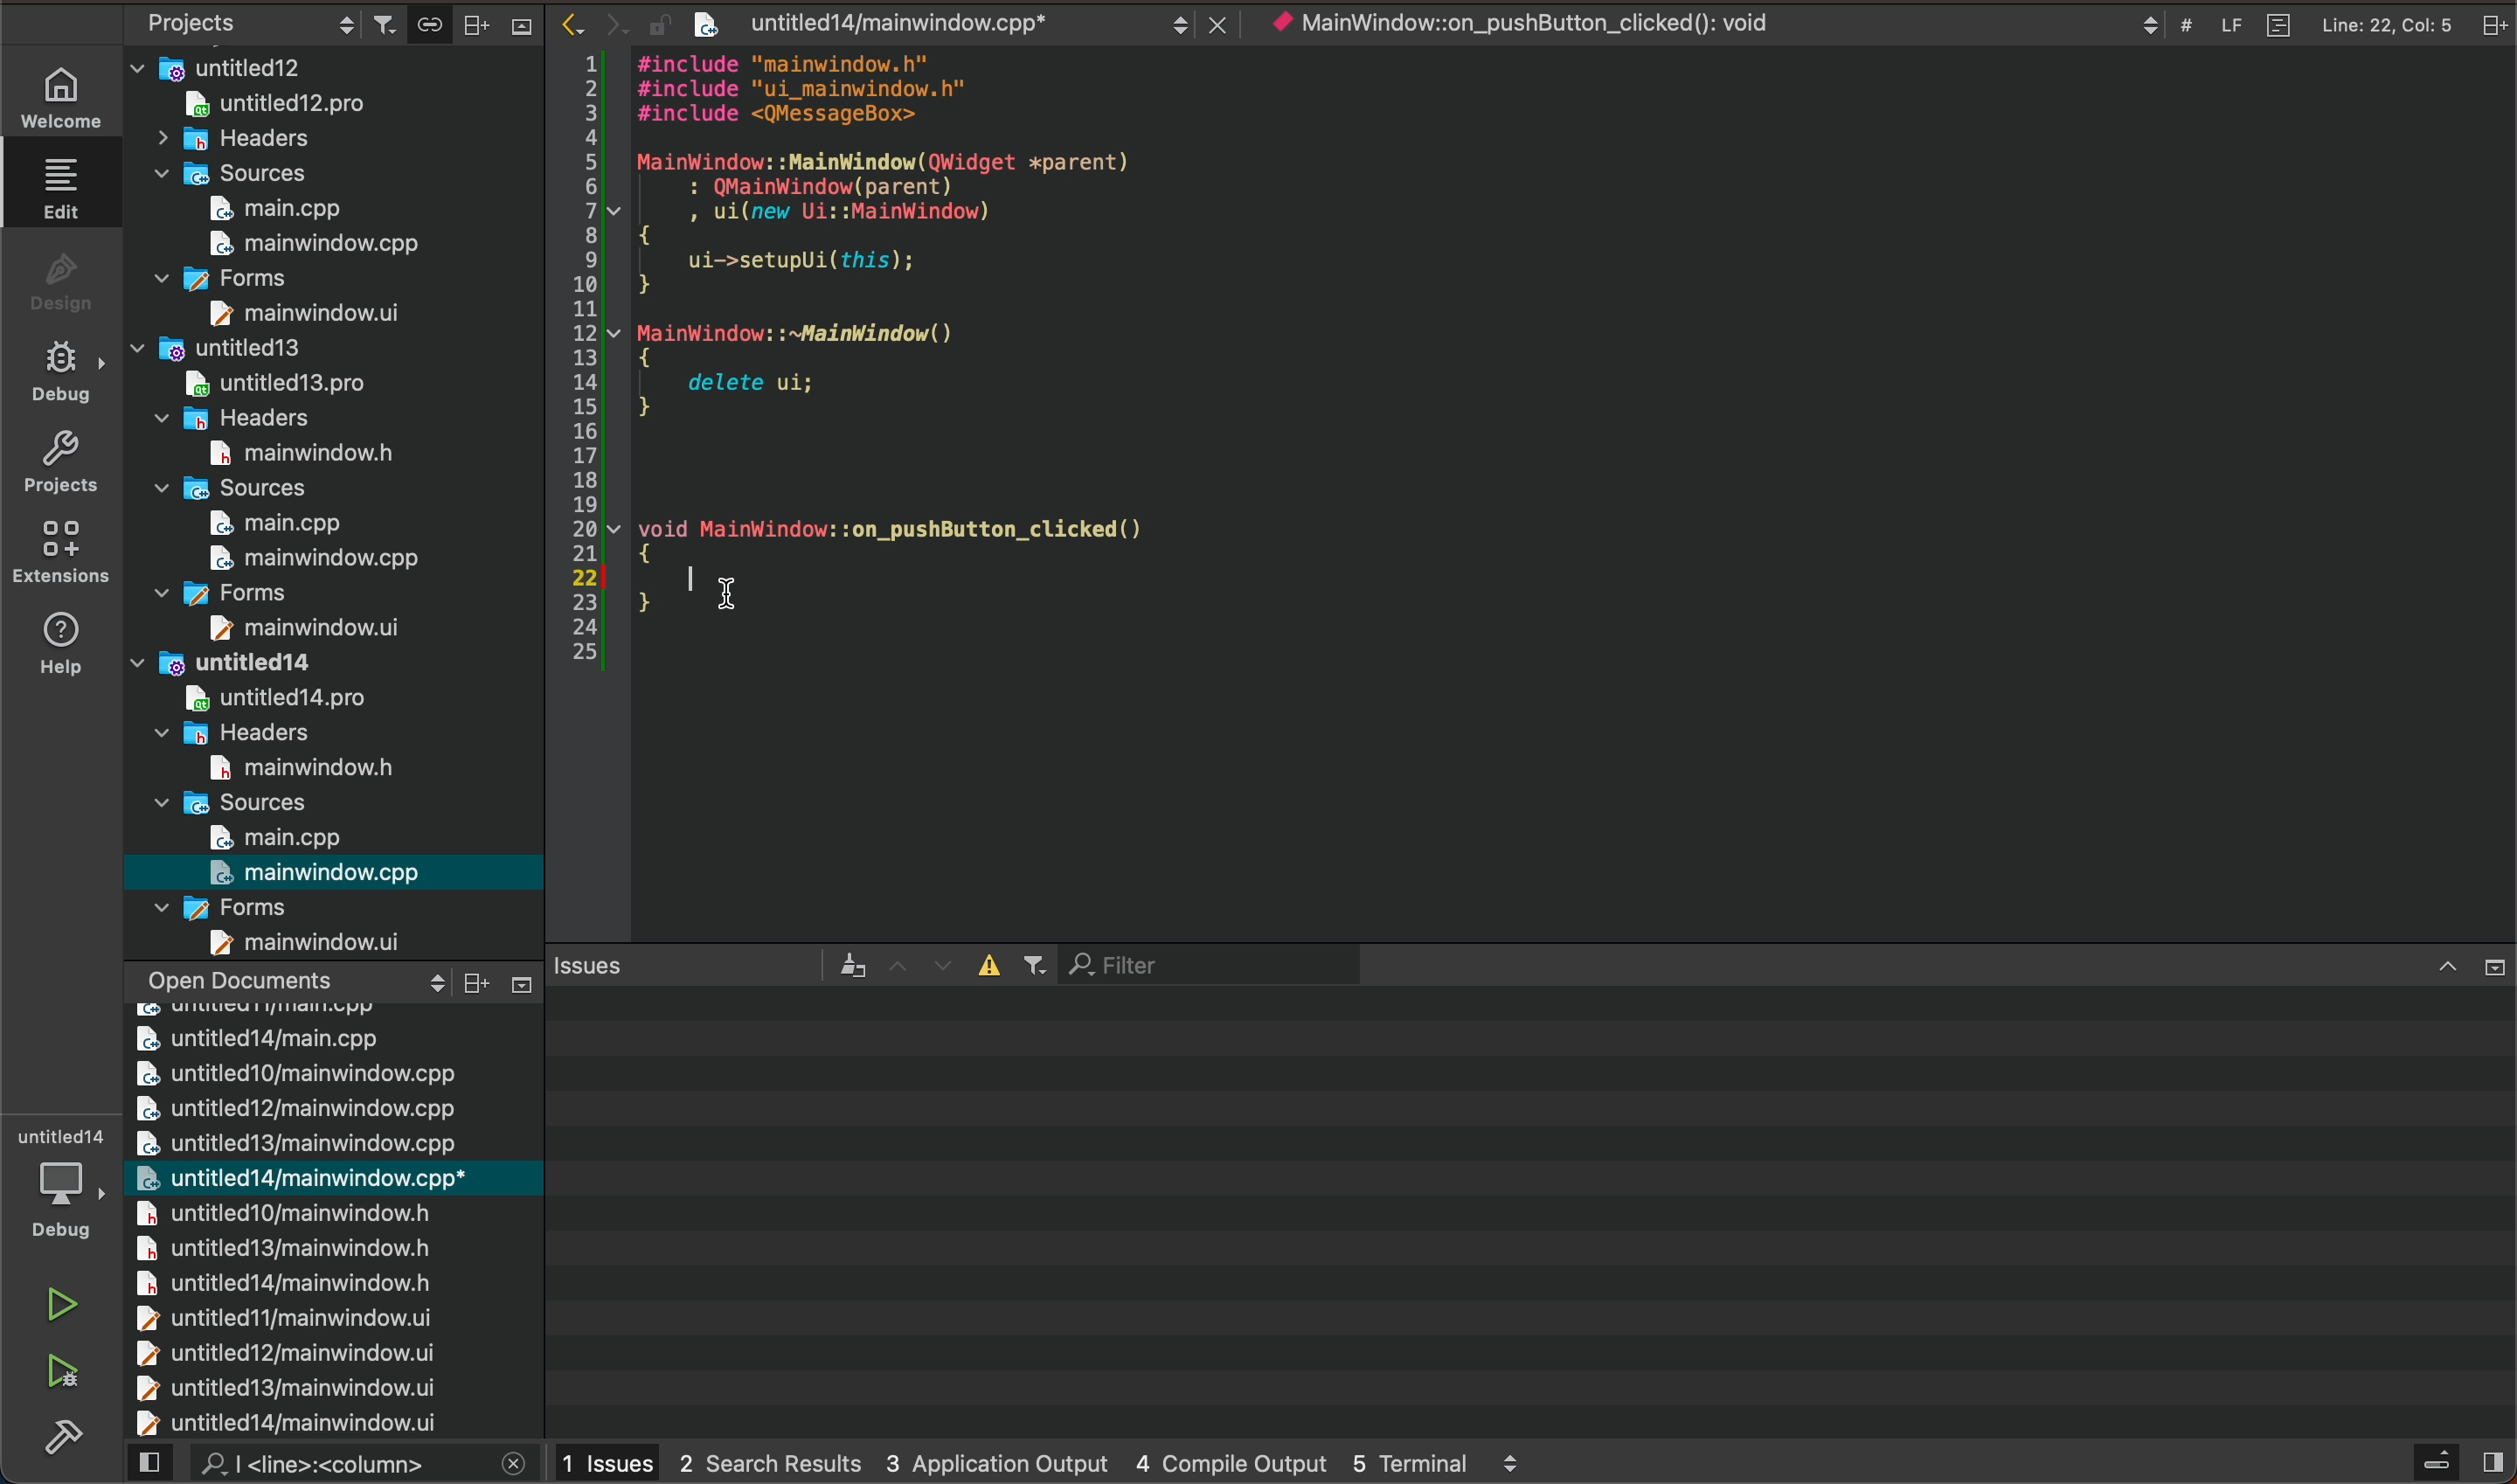 The width and height of the screenshot is (2517, 1484). I want to click on main window.cpp, so click(301, 243).